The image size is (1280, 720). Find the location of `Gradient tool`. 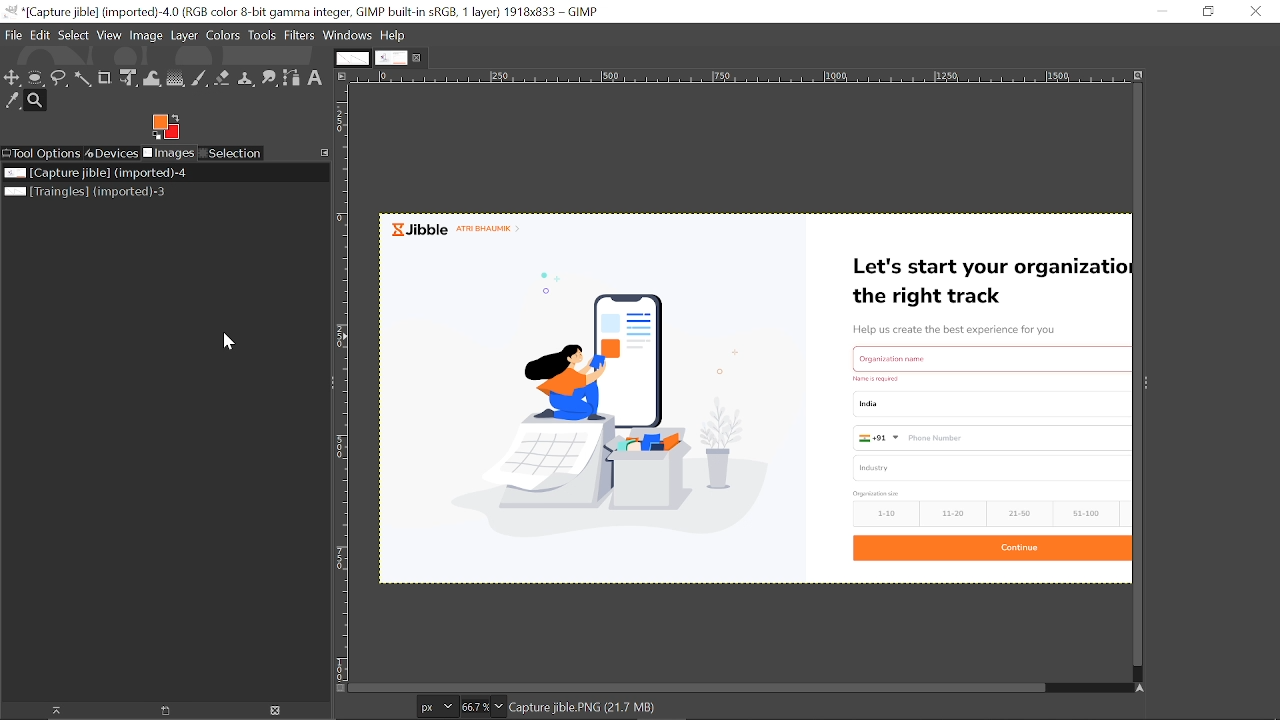

Gradient tool is located at coordinates (178, 78).